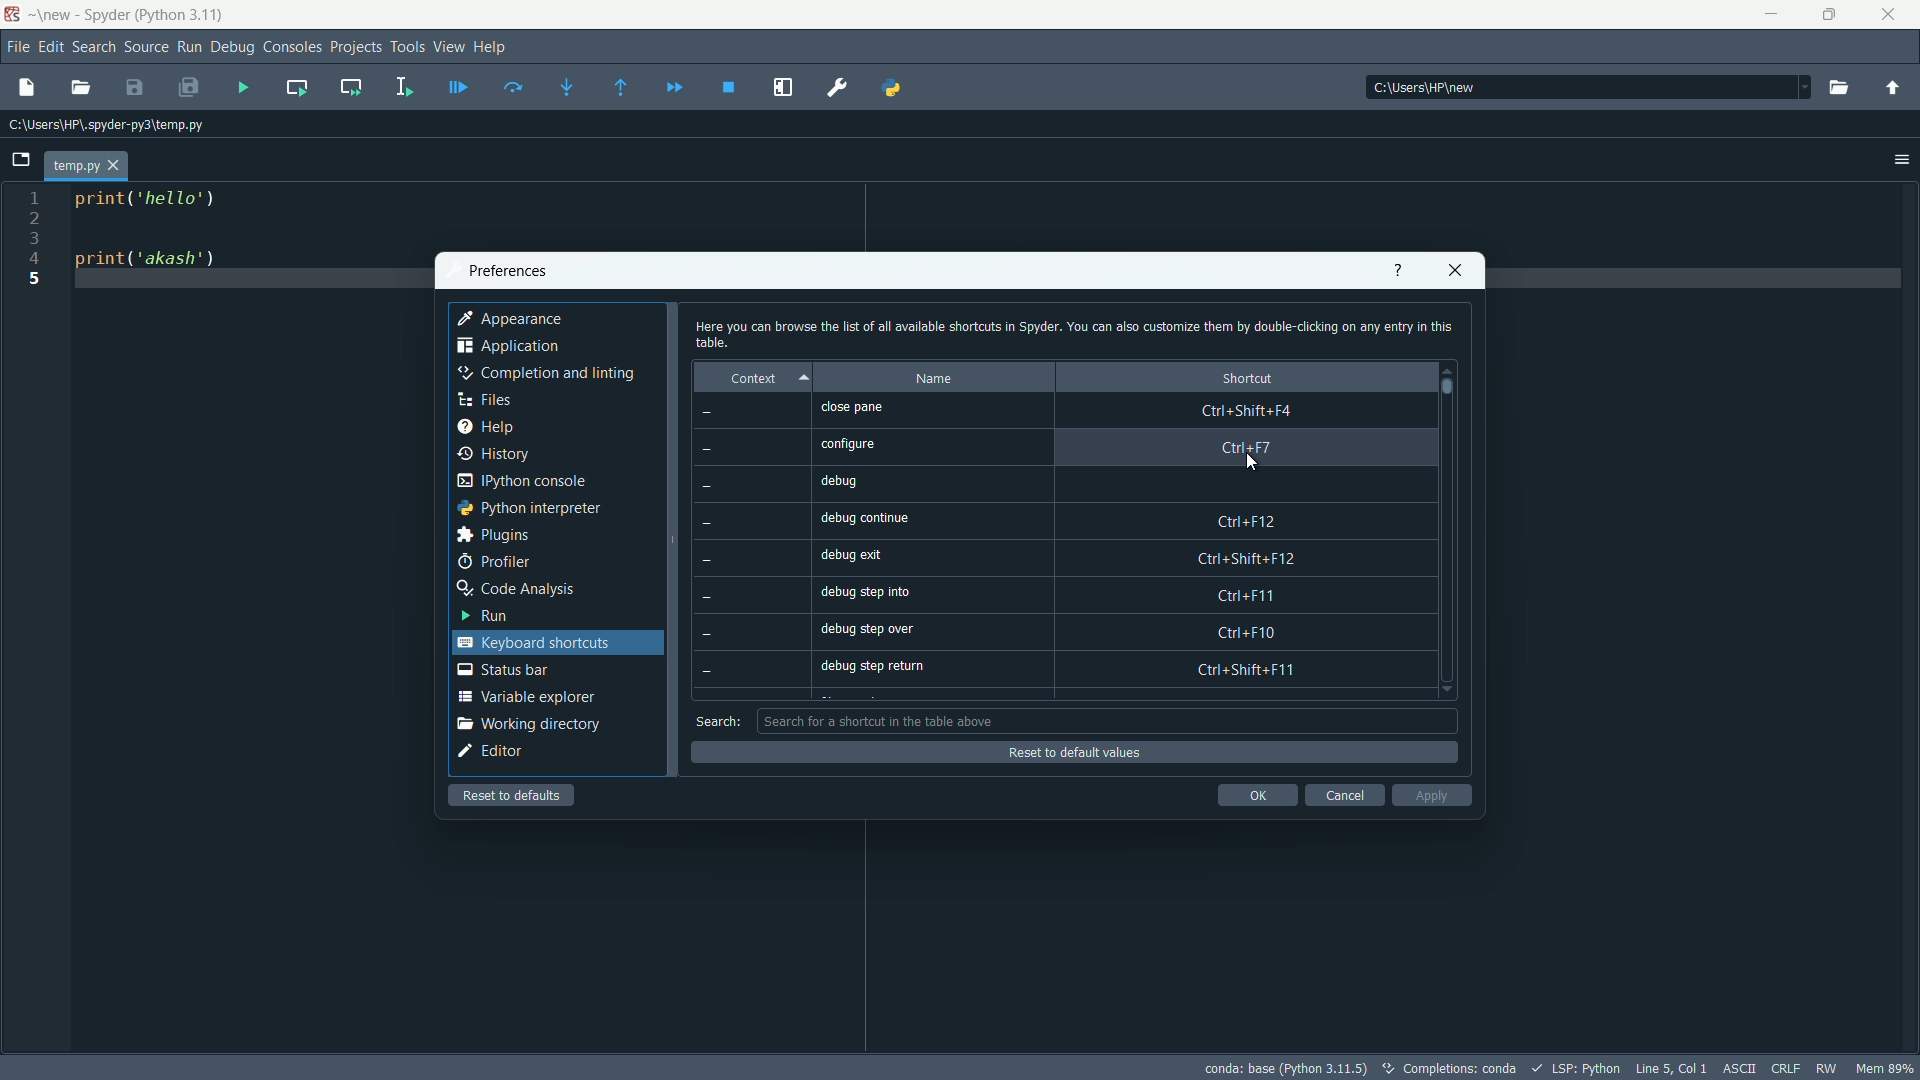 This screenshot has width=1920, height=1080. Describe the element at coordinates (107, 127) in the screenshot. I see `directory` at that location.